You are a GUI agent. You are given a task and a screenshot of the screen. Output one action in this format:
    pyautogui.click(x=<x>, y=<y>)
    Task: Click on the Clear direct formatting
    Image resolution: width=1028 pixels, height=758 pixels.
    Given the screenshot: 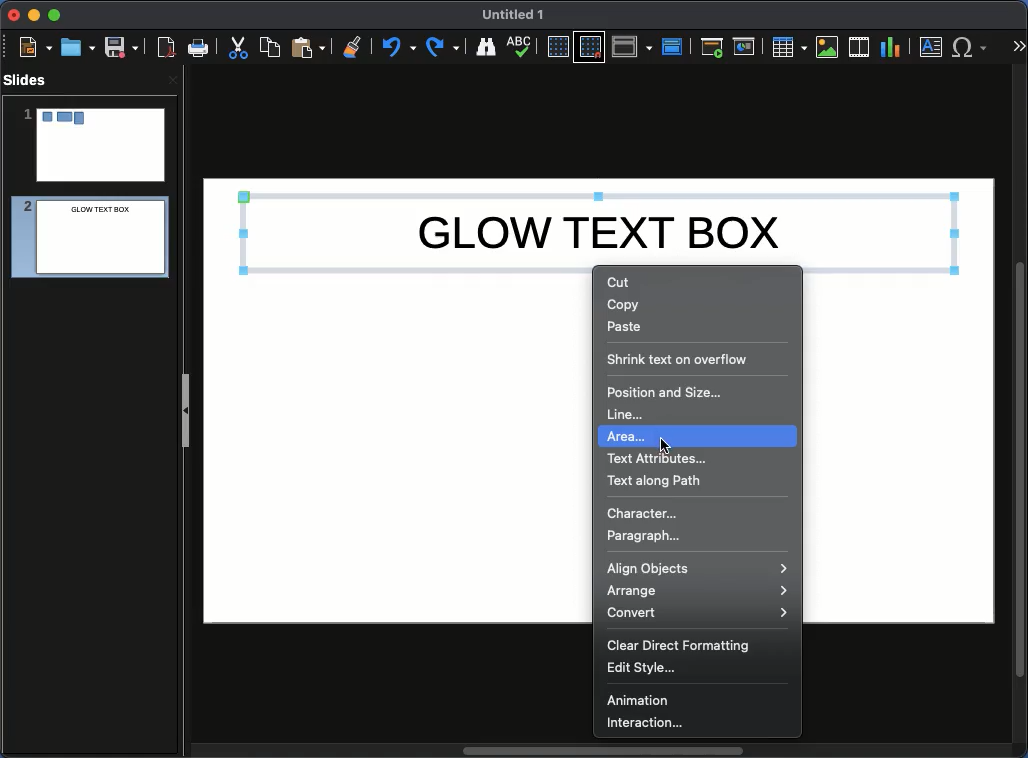 What is the action you would take?
    pyautogui.click(x=684, y=646)
    